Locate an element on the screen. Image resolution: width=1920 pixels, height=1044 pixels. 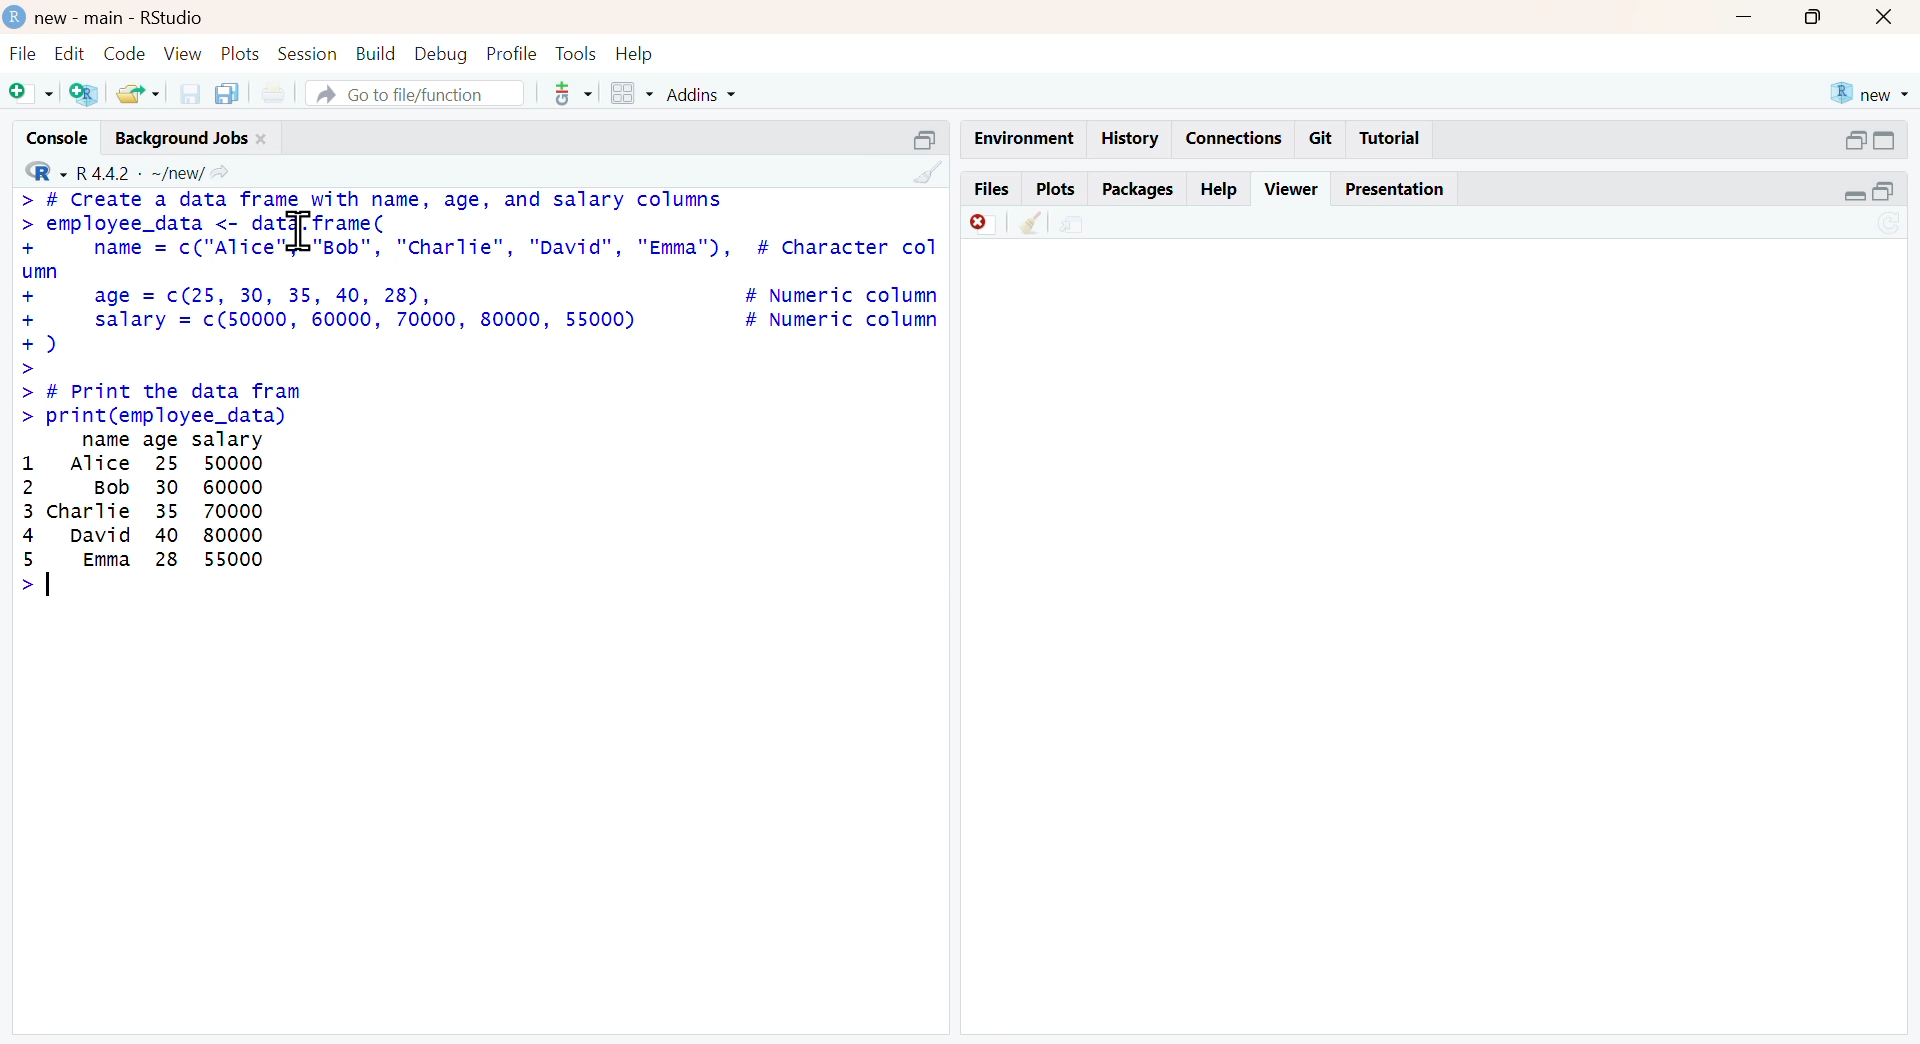
View is located at coordinates (178, 54).